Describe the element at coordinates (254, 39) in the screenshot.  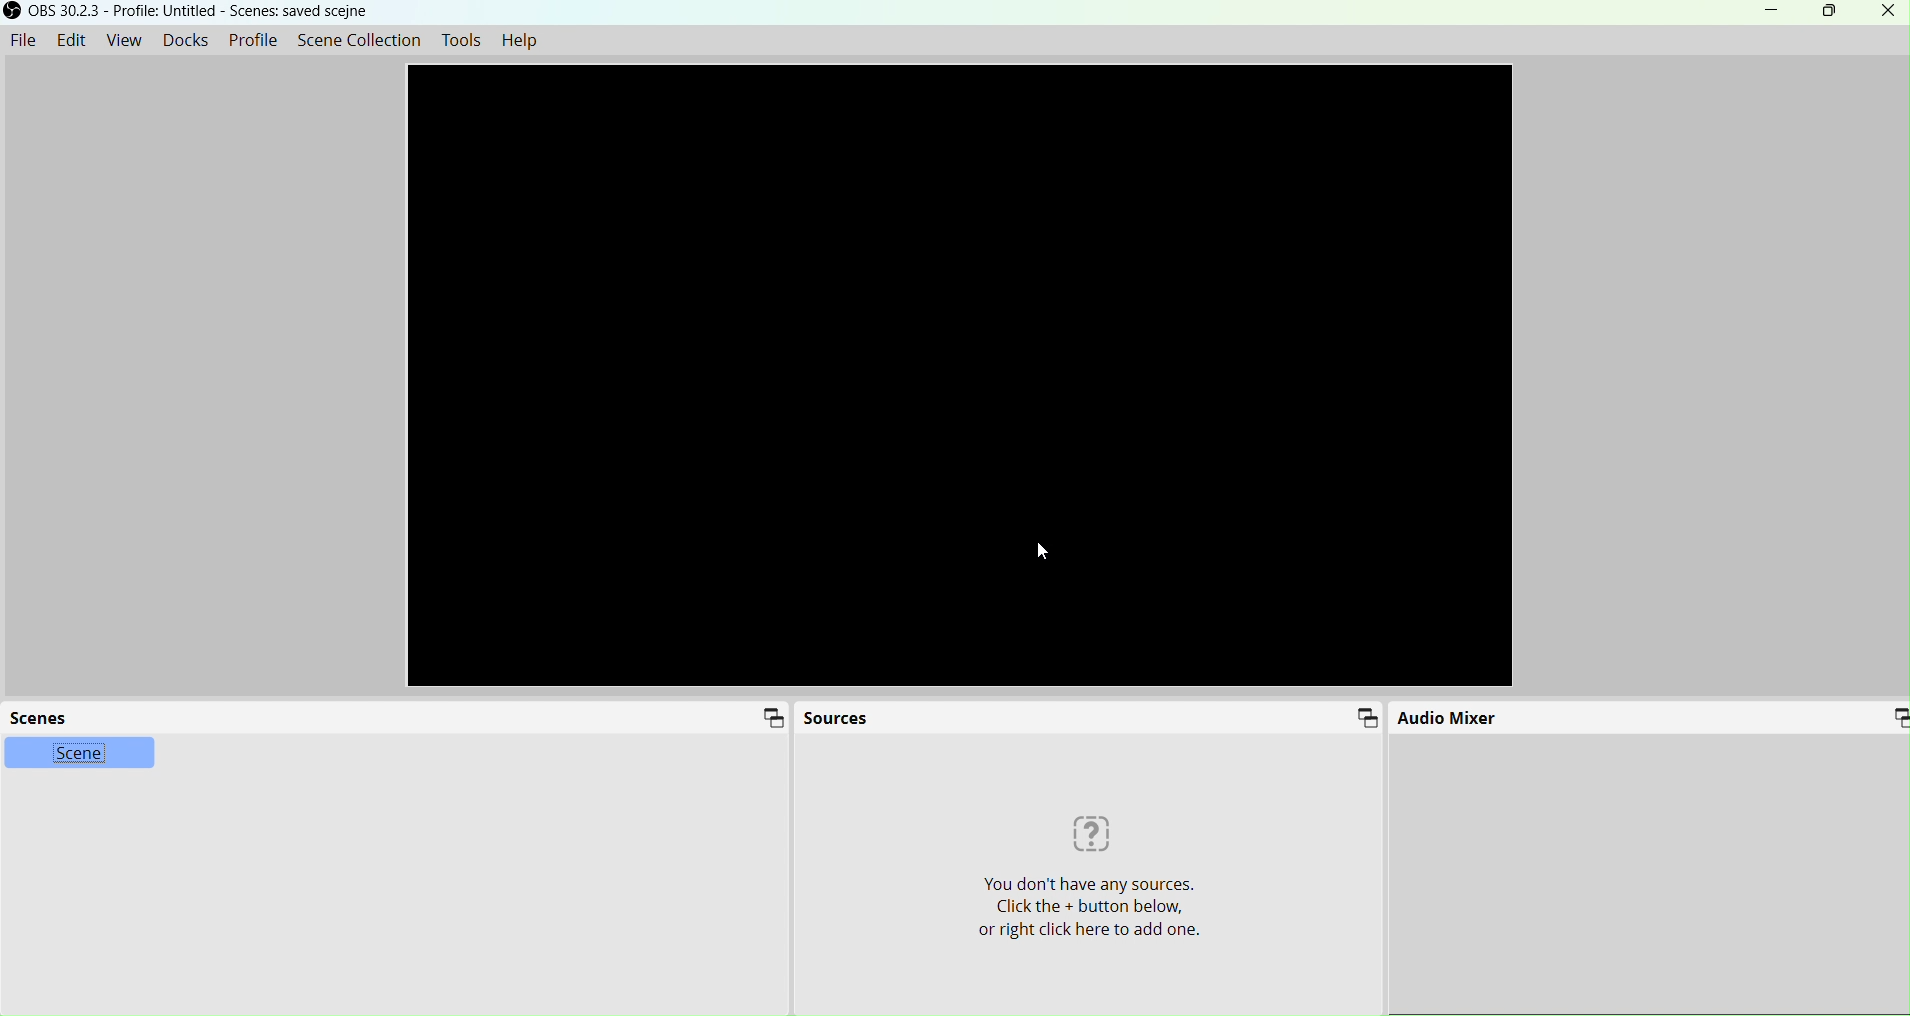
I see `Profile` at that location.